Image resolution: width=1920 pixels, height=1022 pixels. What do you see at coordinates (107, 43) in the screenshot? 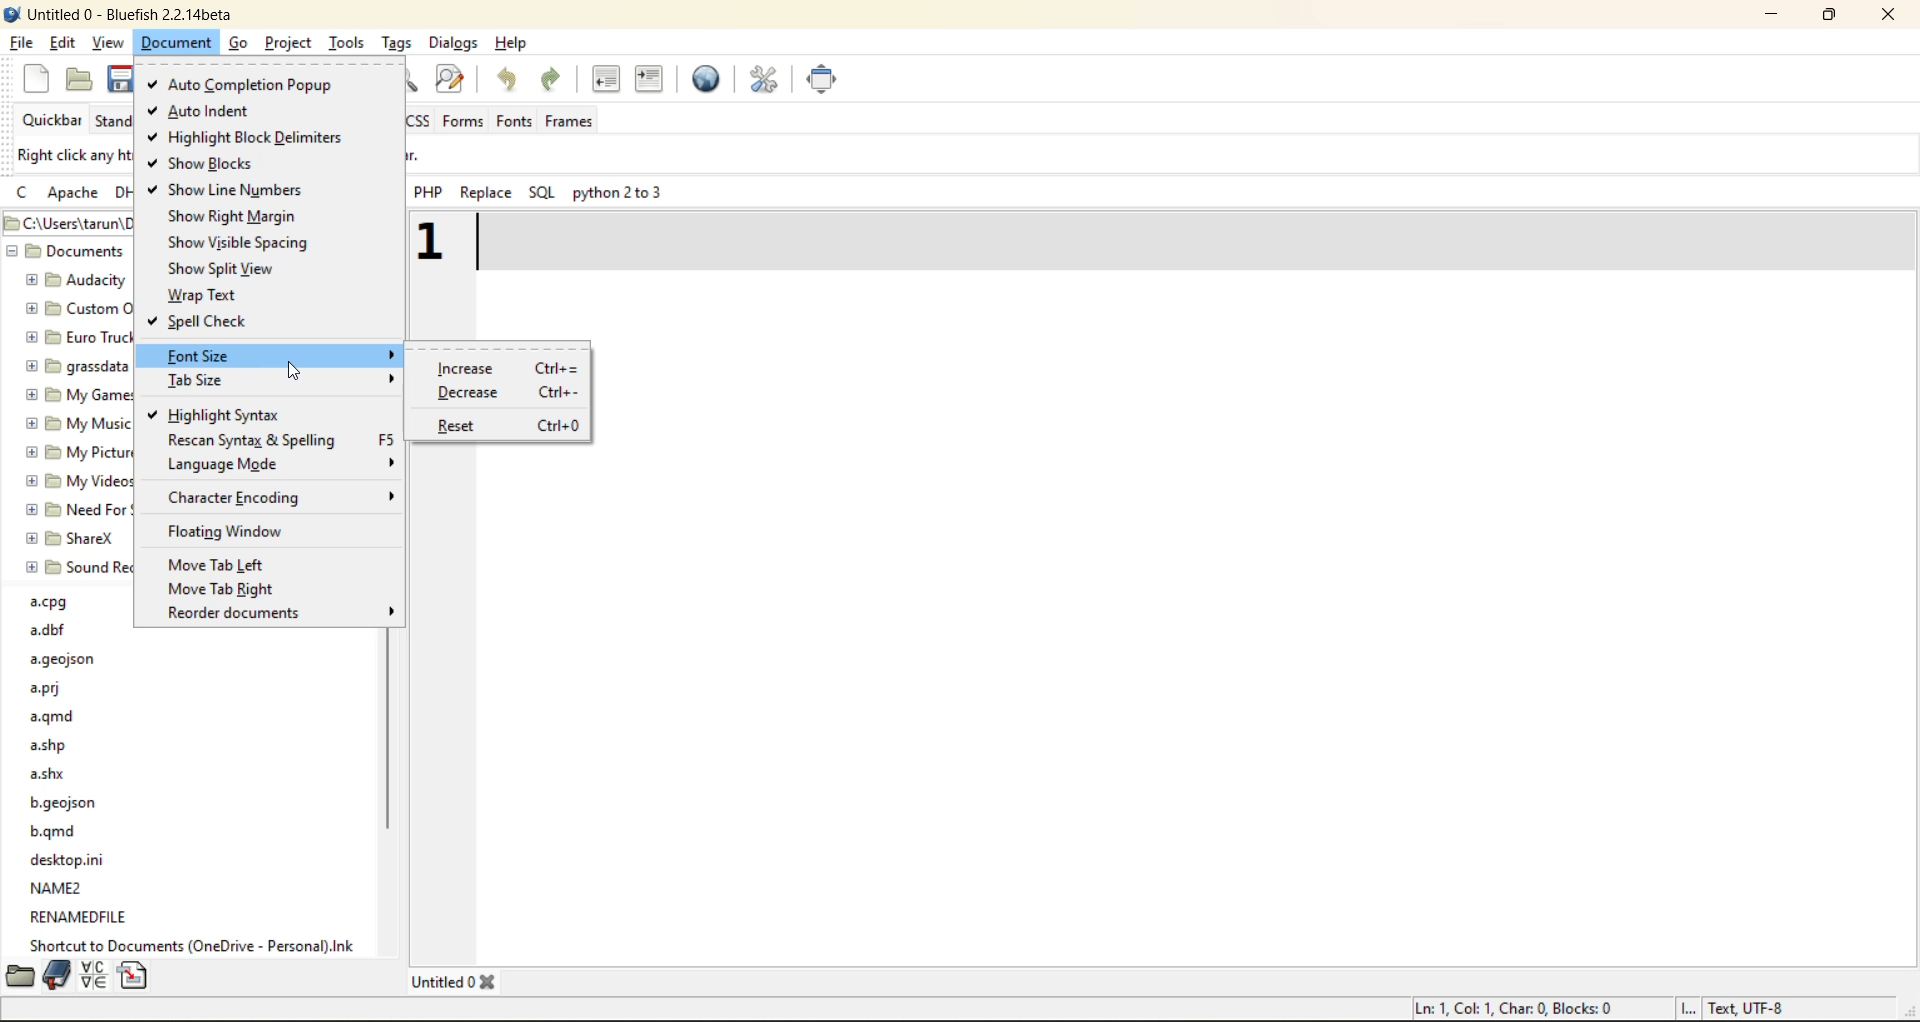
I see `view` at bounding box center [107, 43].